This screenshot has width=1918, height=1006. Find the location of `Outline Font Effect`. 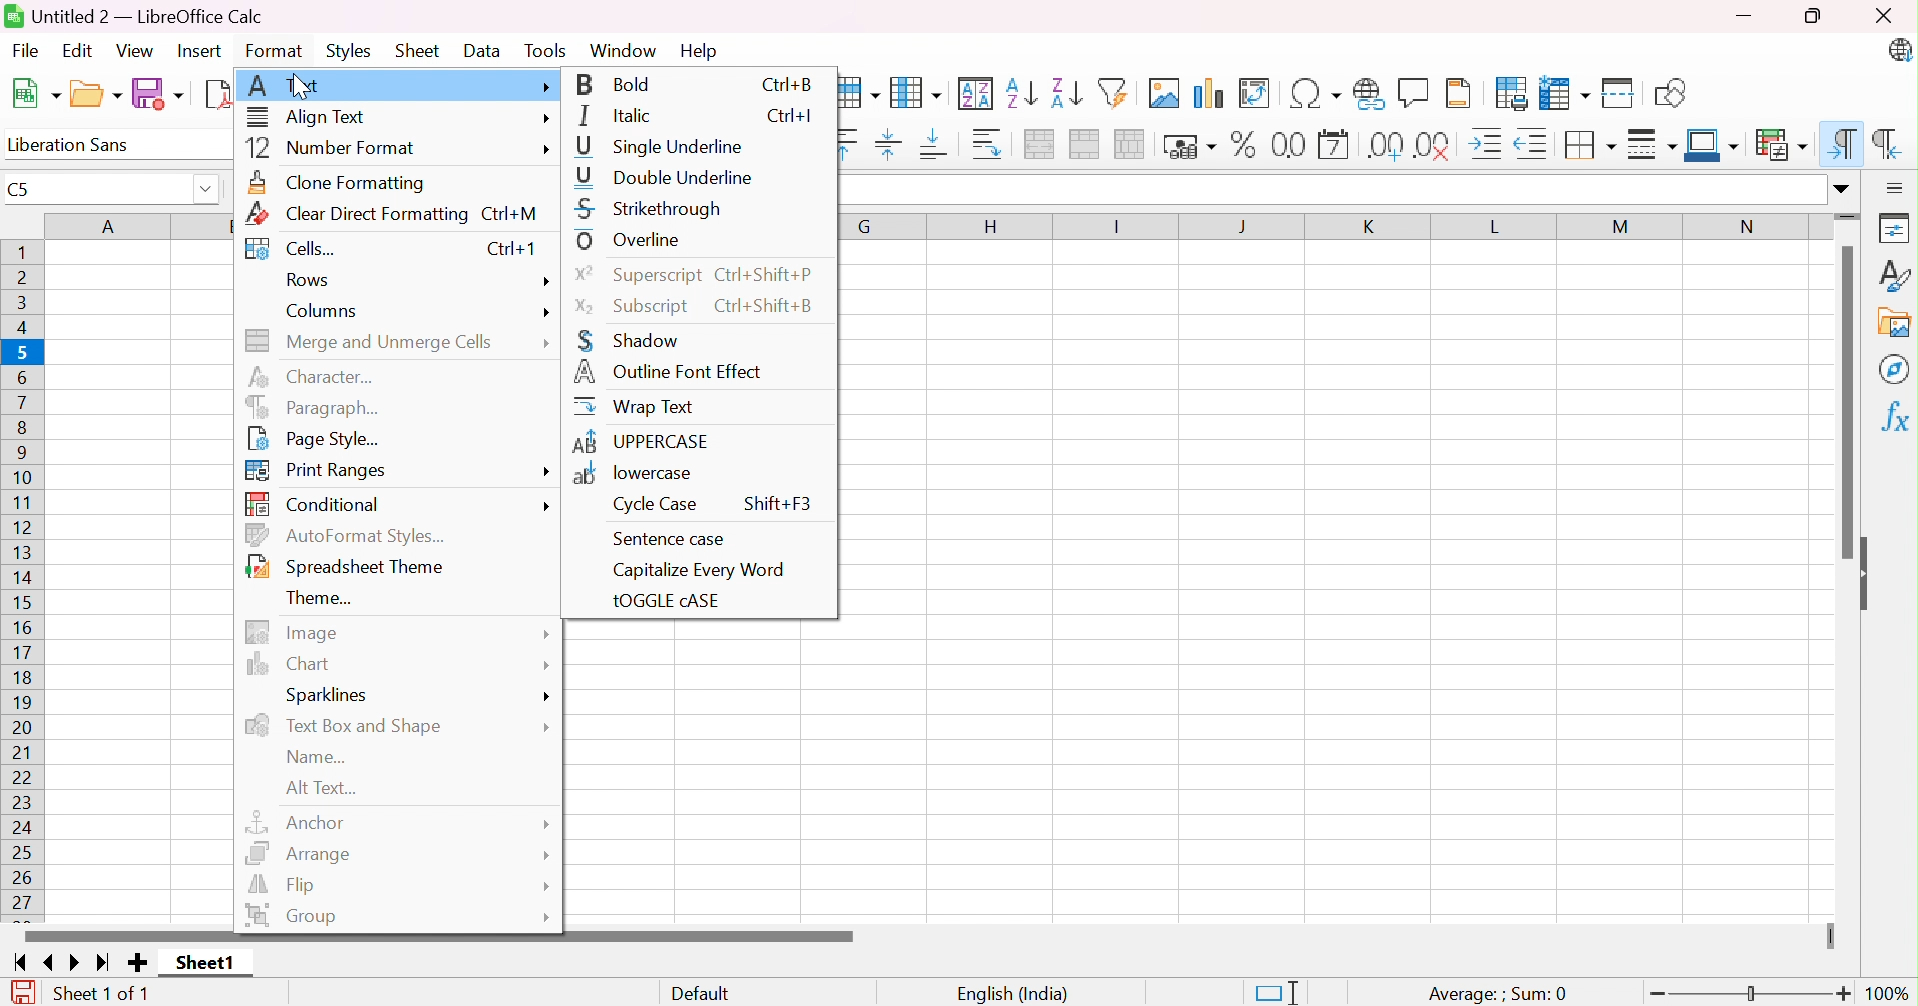

Outline Font Effect is located at coordinates (668, 373).